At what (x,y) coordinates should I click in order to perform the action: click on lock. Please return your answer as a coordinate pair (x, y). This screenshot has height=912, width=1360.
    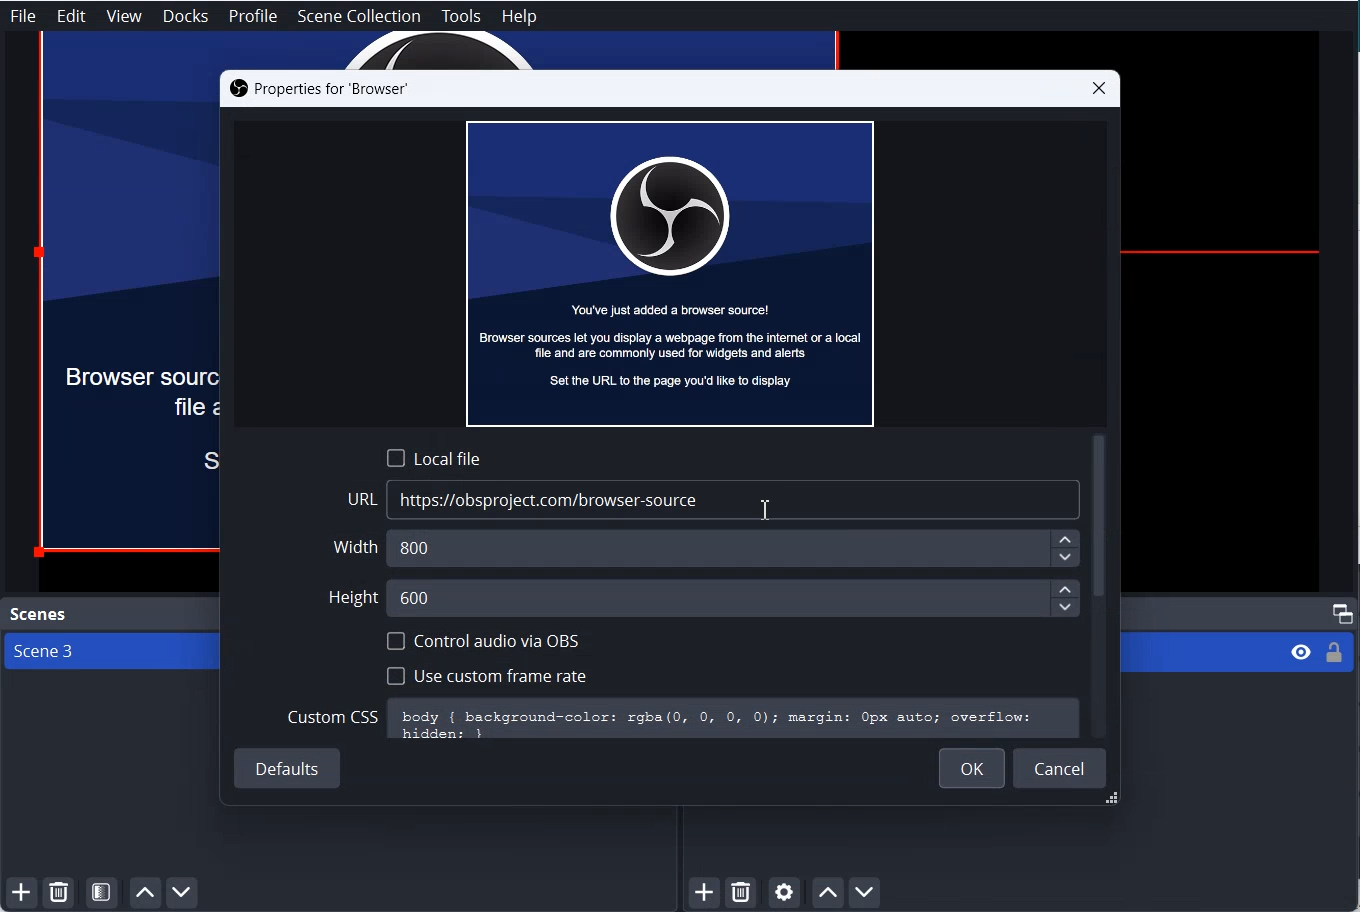
    Looking at the image, I should click on (1333, 656).